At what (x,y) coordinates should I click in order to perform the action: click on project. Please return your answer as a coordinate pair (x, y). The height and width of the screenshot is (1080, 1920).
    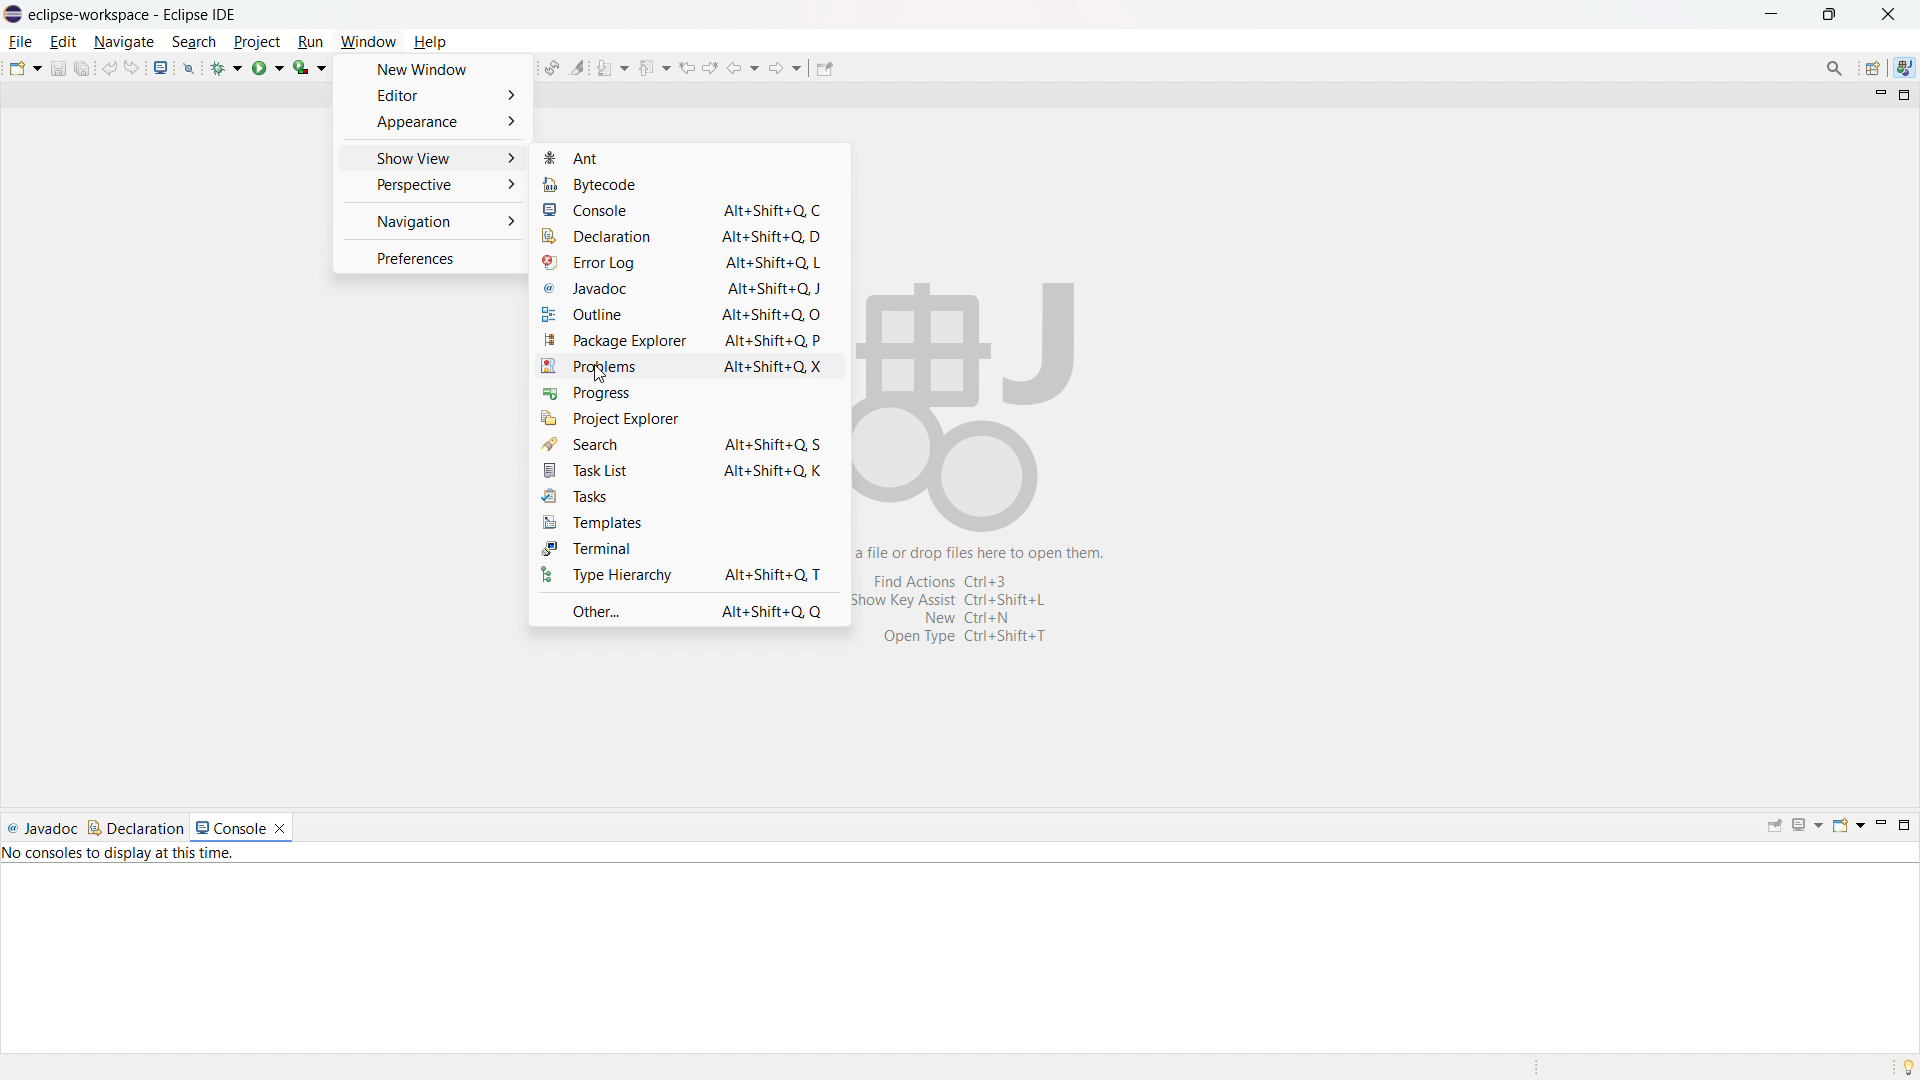
    Looking at the image, I should click on (258, 43).